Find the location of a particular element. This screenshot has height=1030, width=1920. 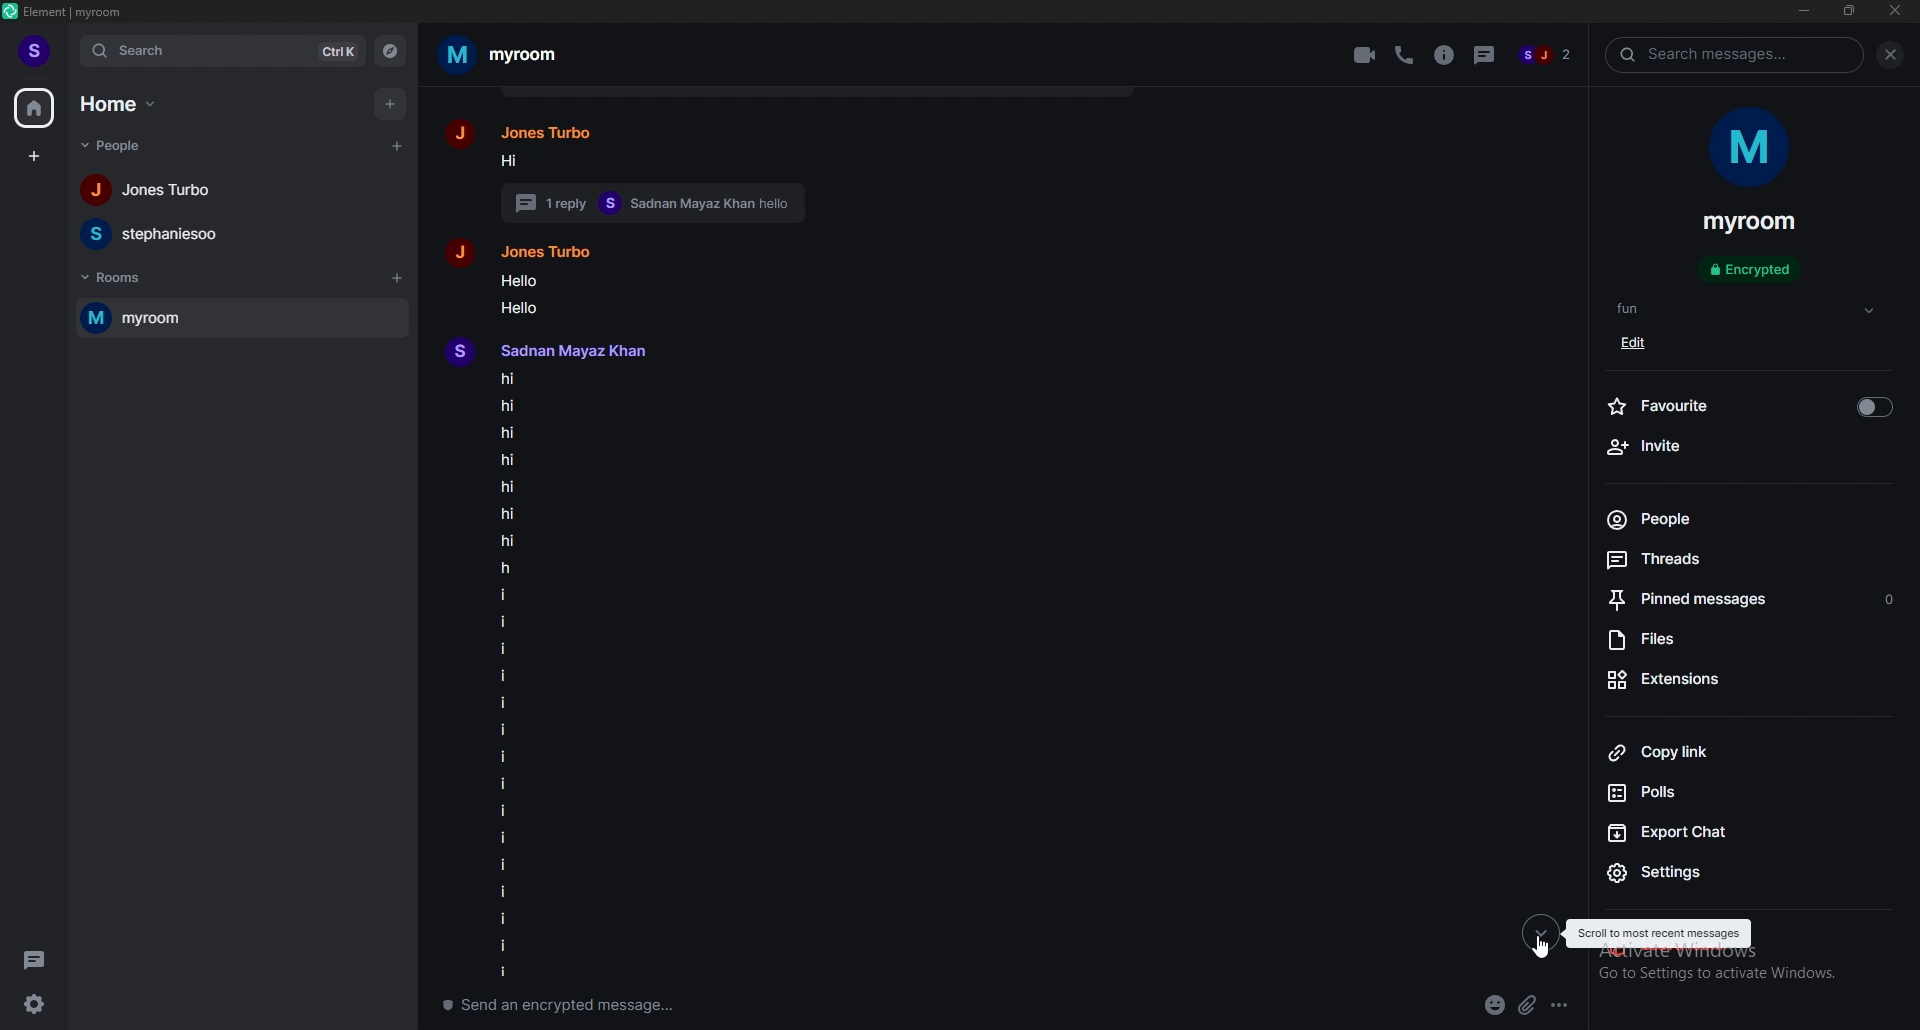

latest messages is located at coordinates (1540, 932).